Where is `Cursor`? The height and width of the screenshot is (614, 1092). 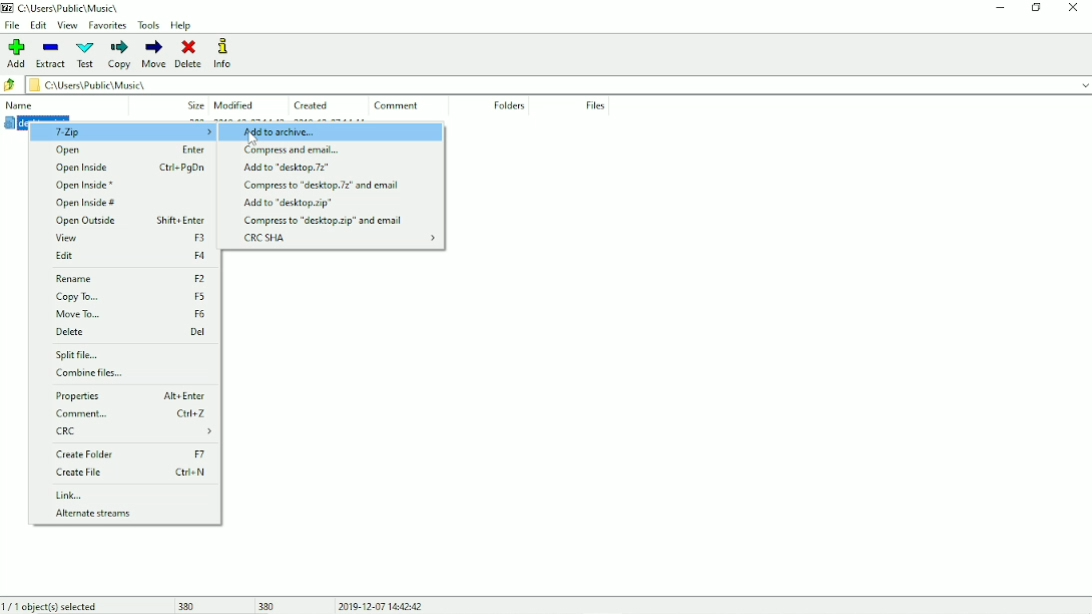 Cursor is located at coordinates (254, 138).